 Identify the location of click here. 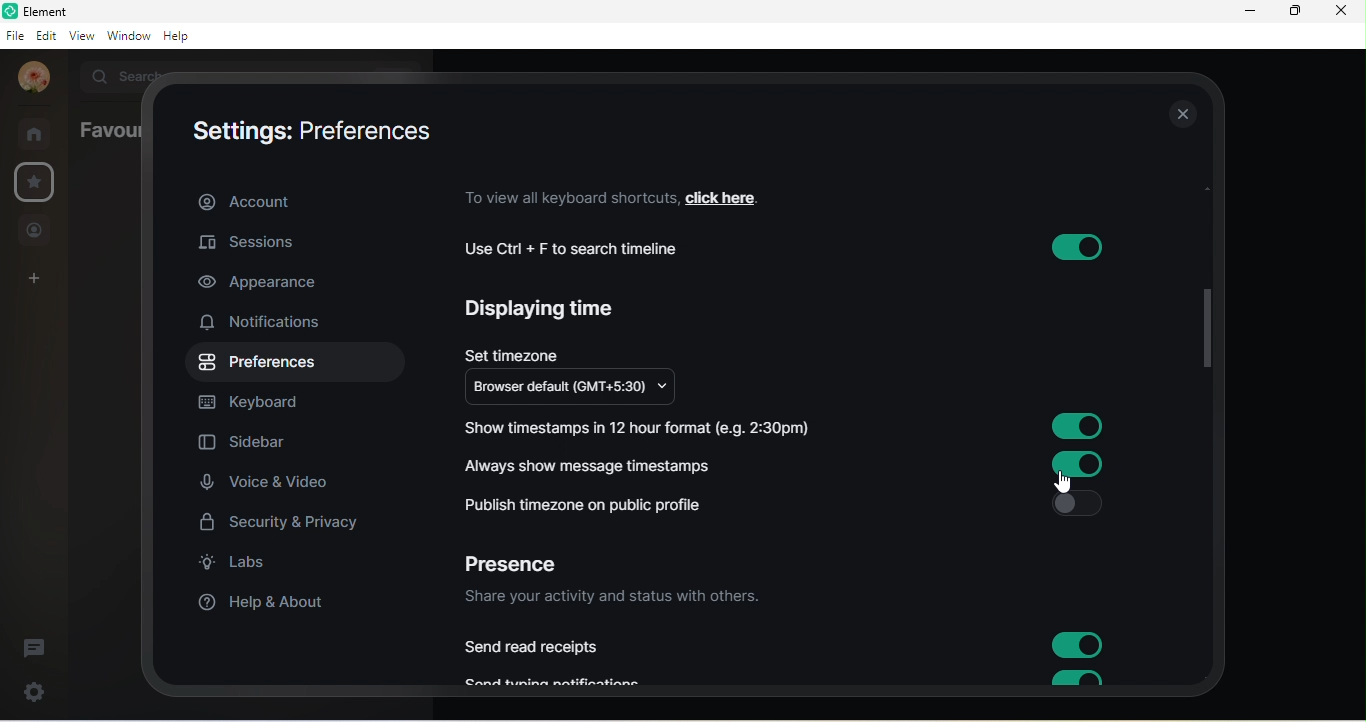
(735, 196).